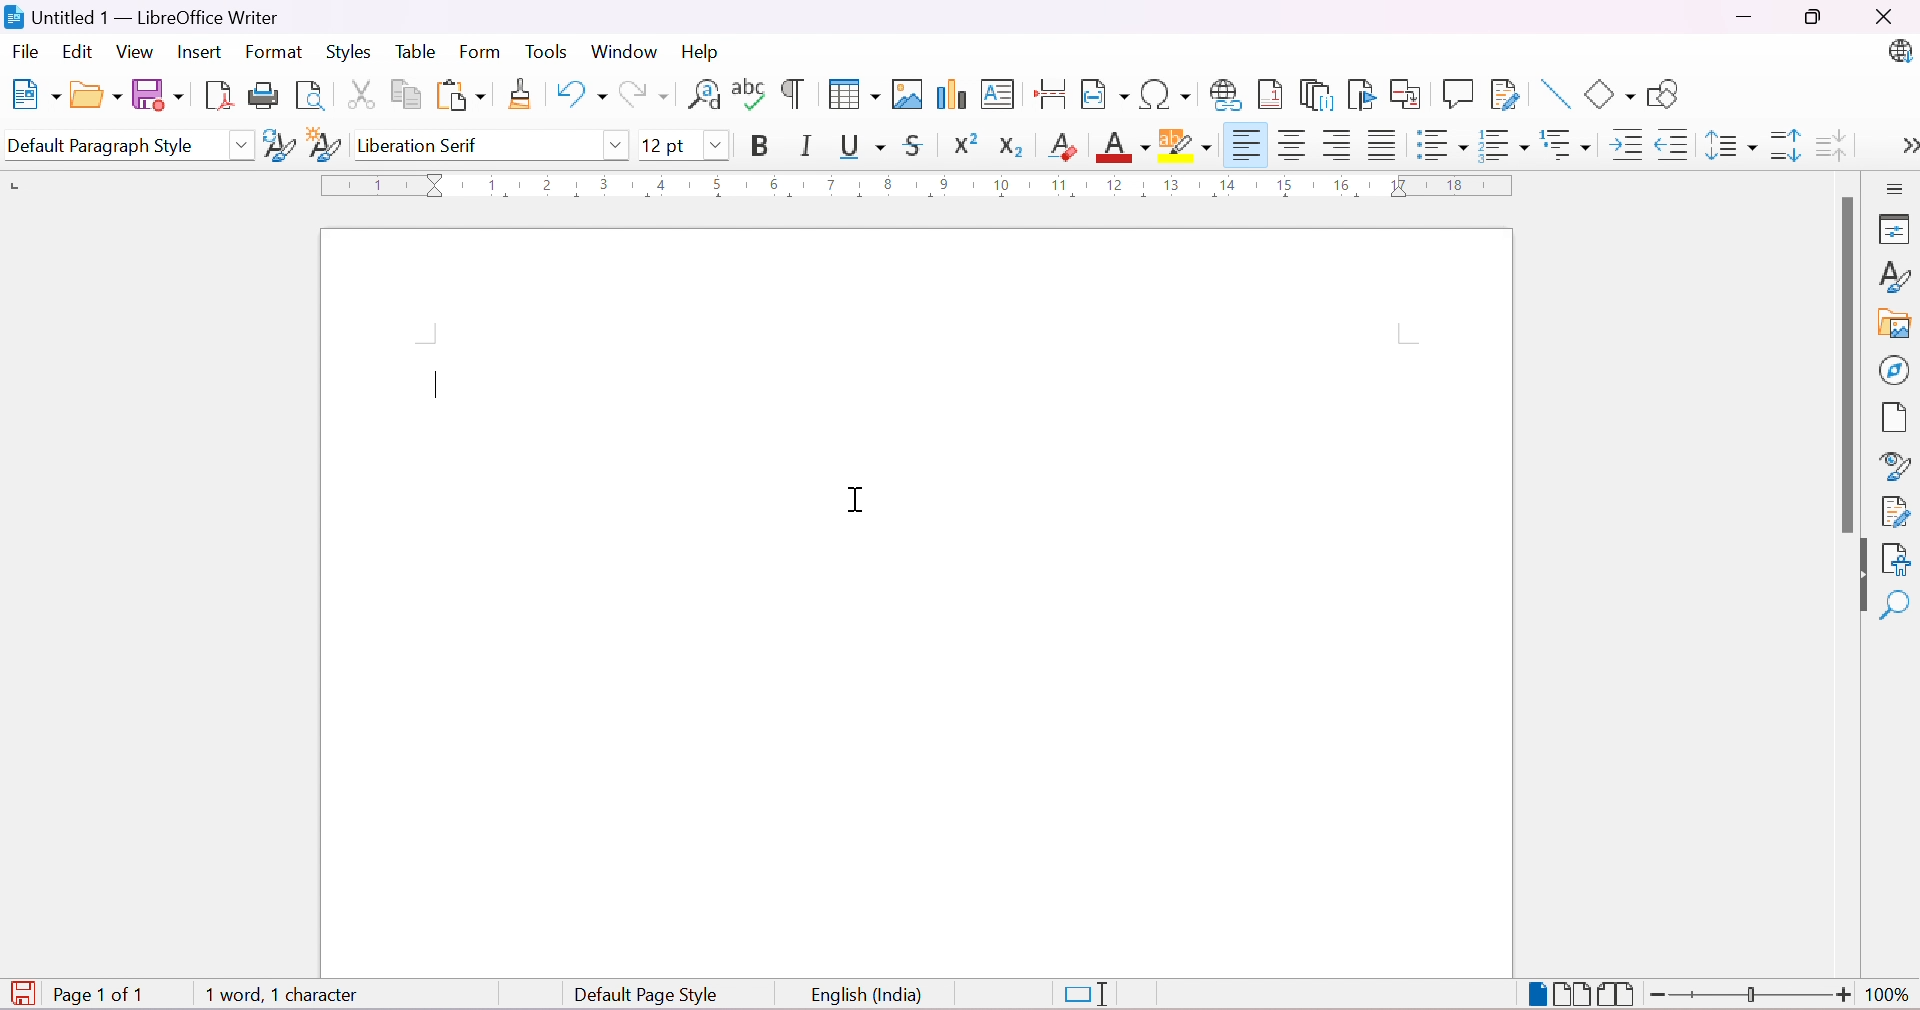 The image size is (1920, 1010). What do you see at coordinates (479, 53) in the screenshot?
I see `Form` at bounding box center [479, 53].